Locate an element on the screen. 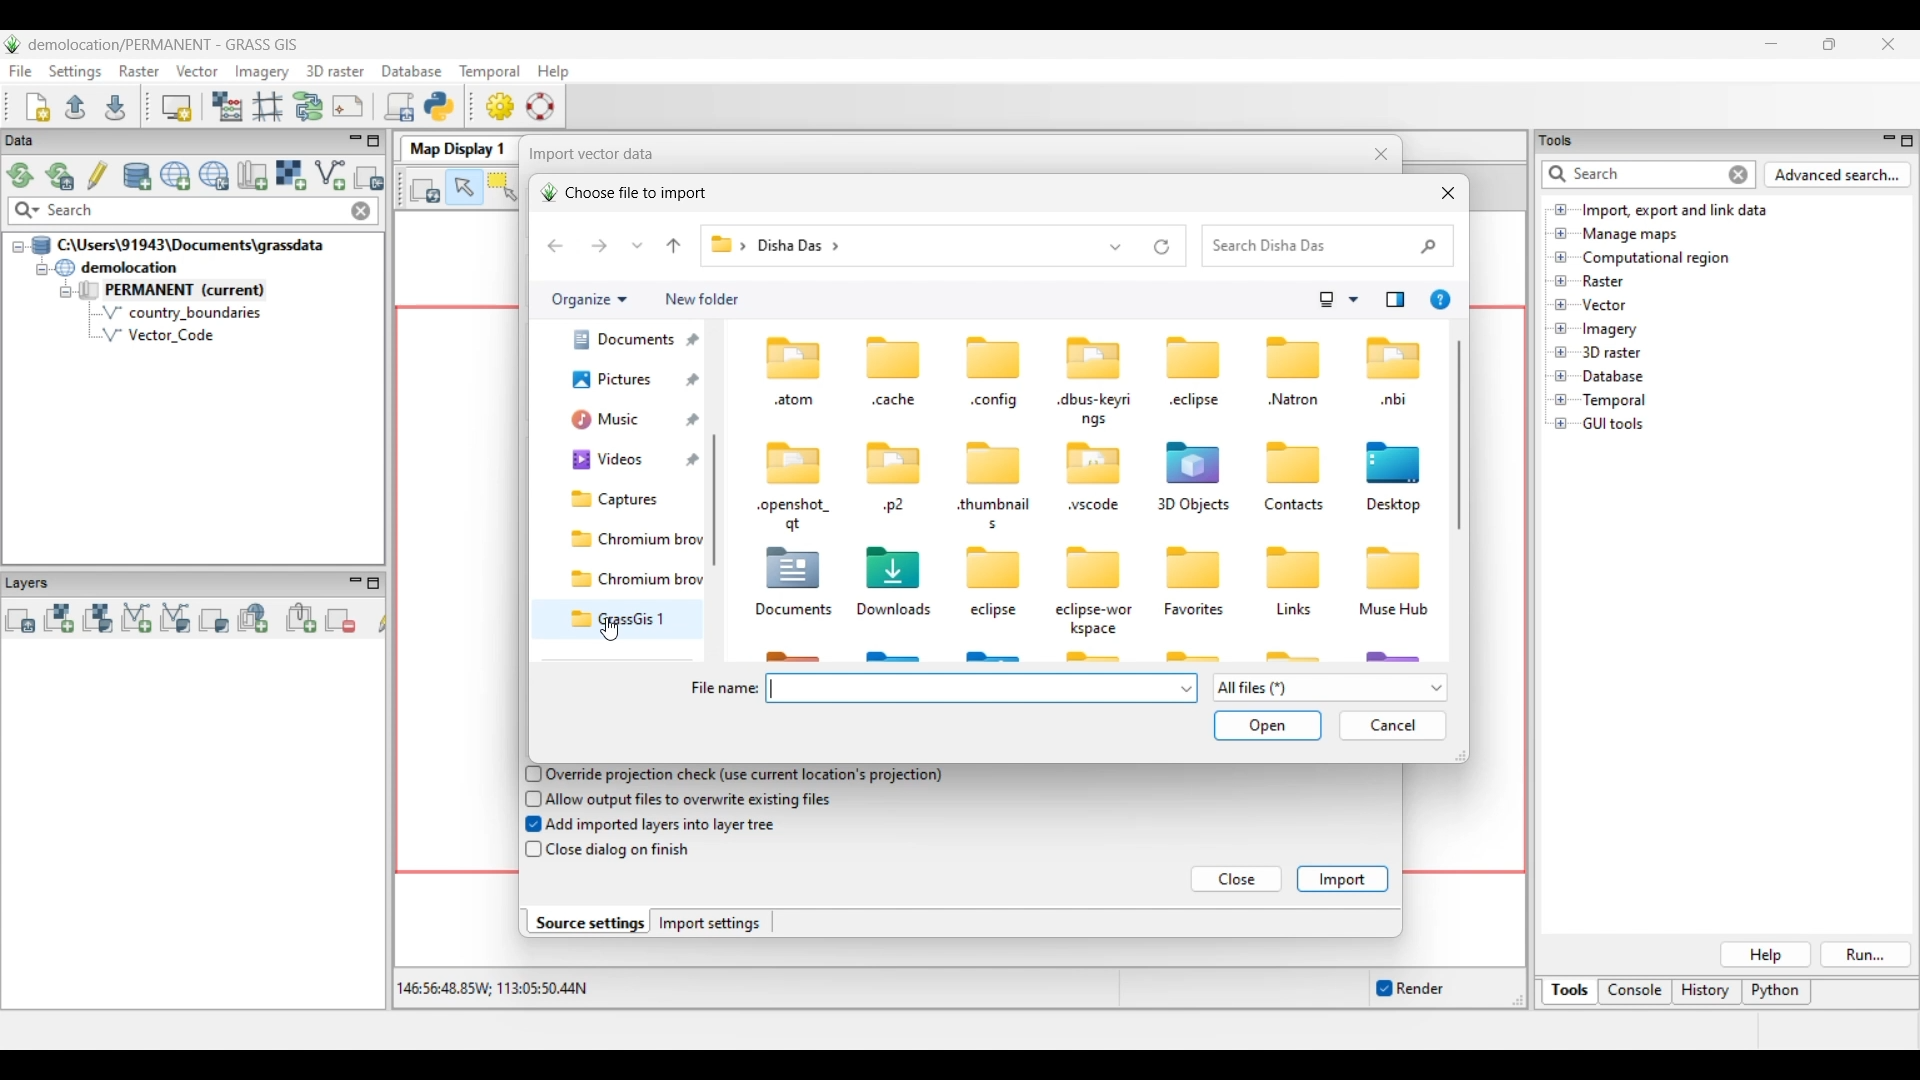 This screenshot has height=1080, width=1920. Double click to see files under Imagery is located at coordinates (1609, 330).